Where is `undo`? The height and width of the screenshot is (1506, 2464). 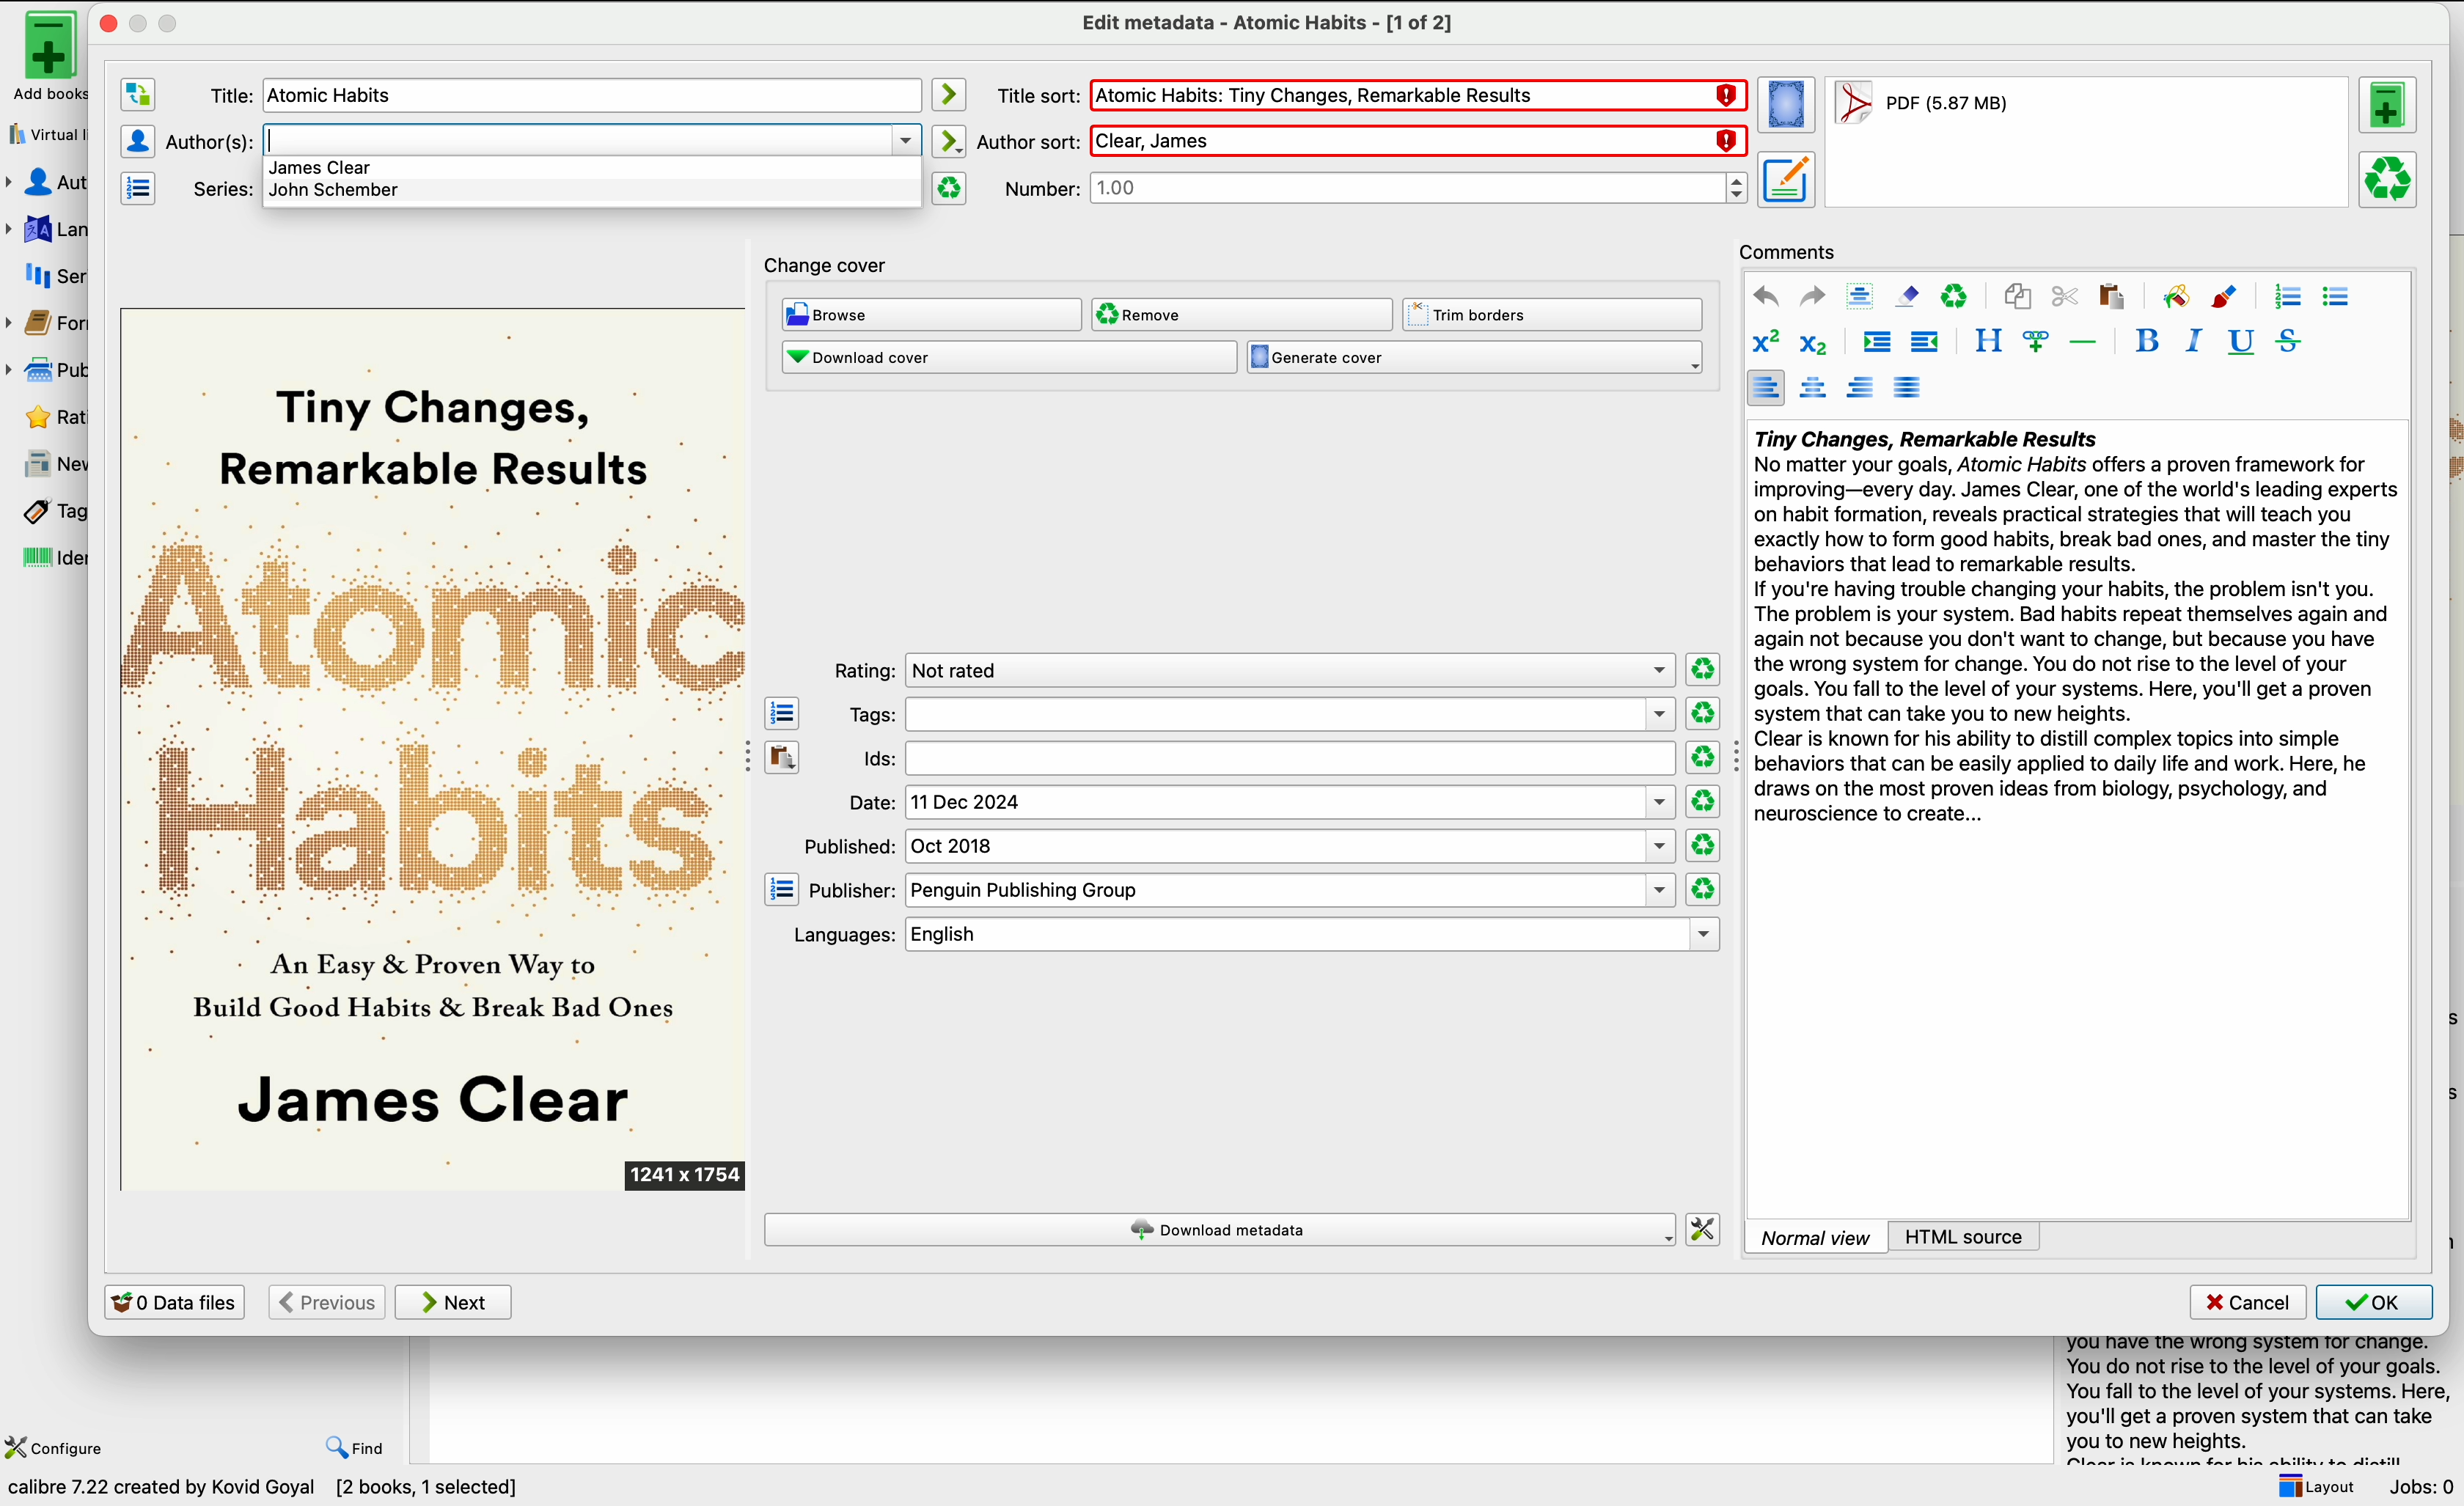 undo is located at coordinates (1766, 296).